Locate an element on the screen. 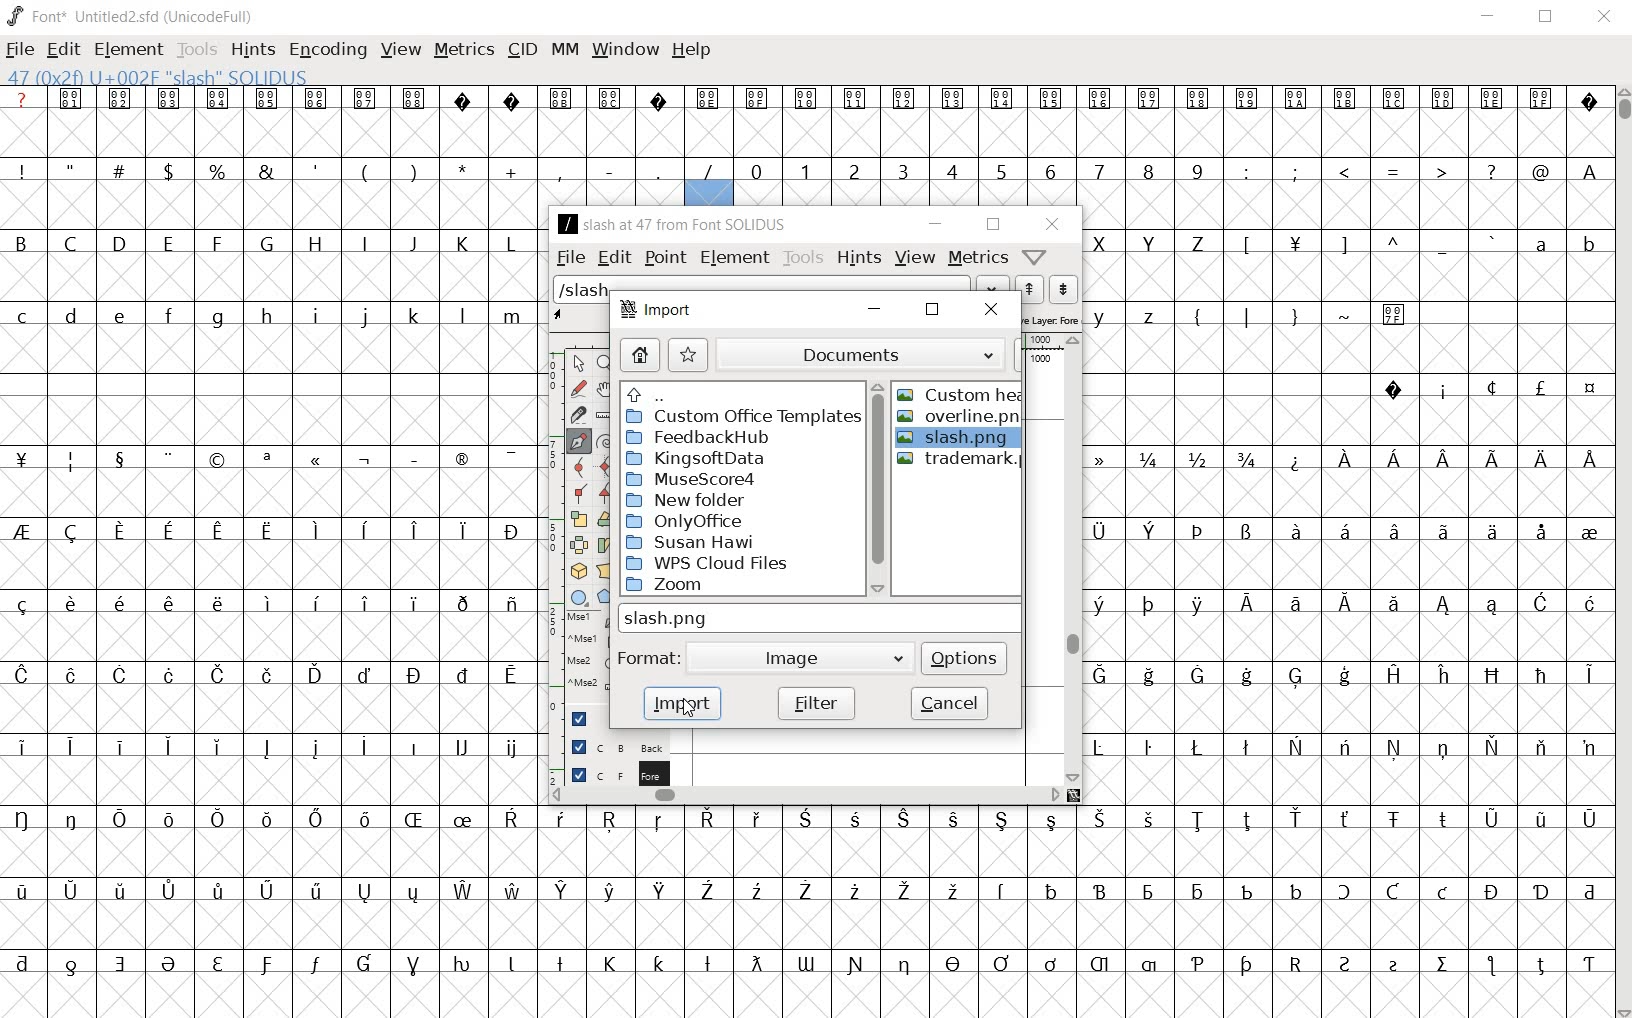  pointer is located at coordinates (577, 363).